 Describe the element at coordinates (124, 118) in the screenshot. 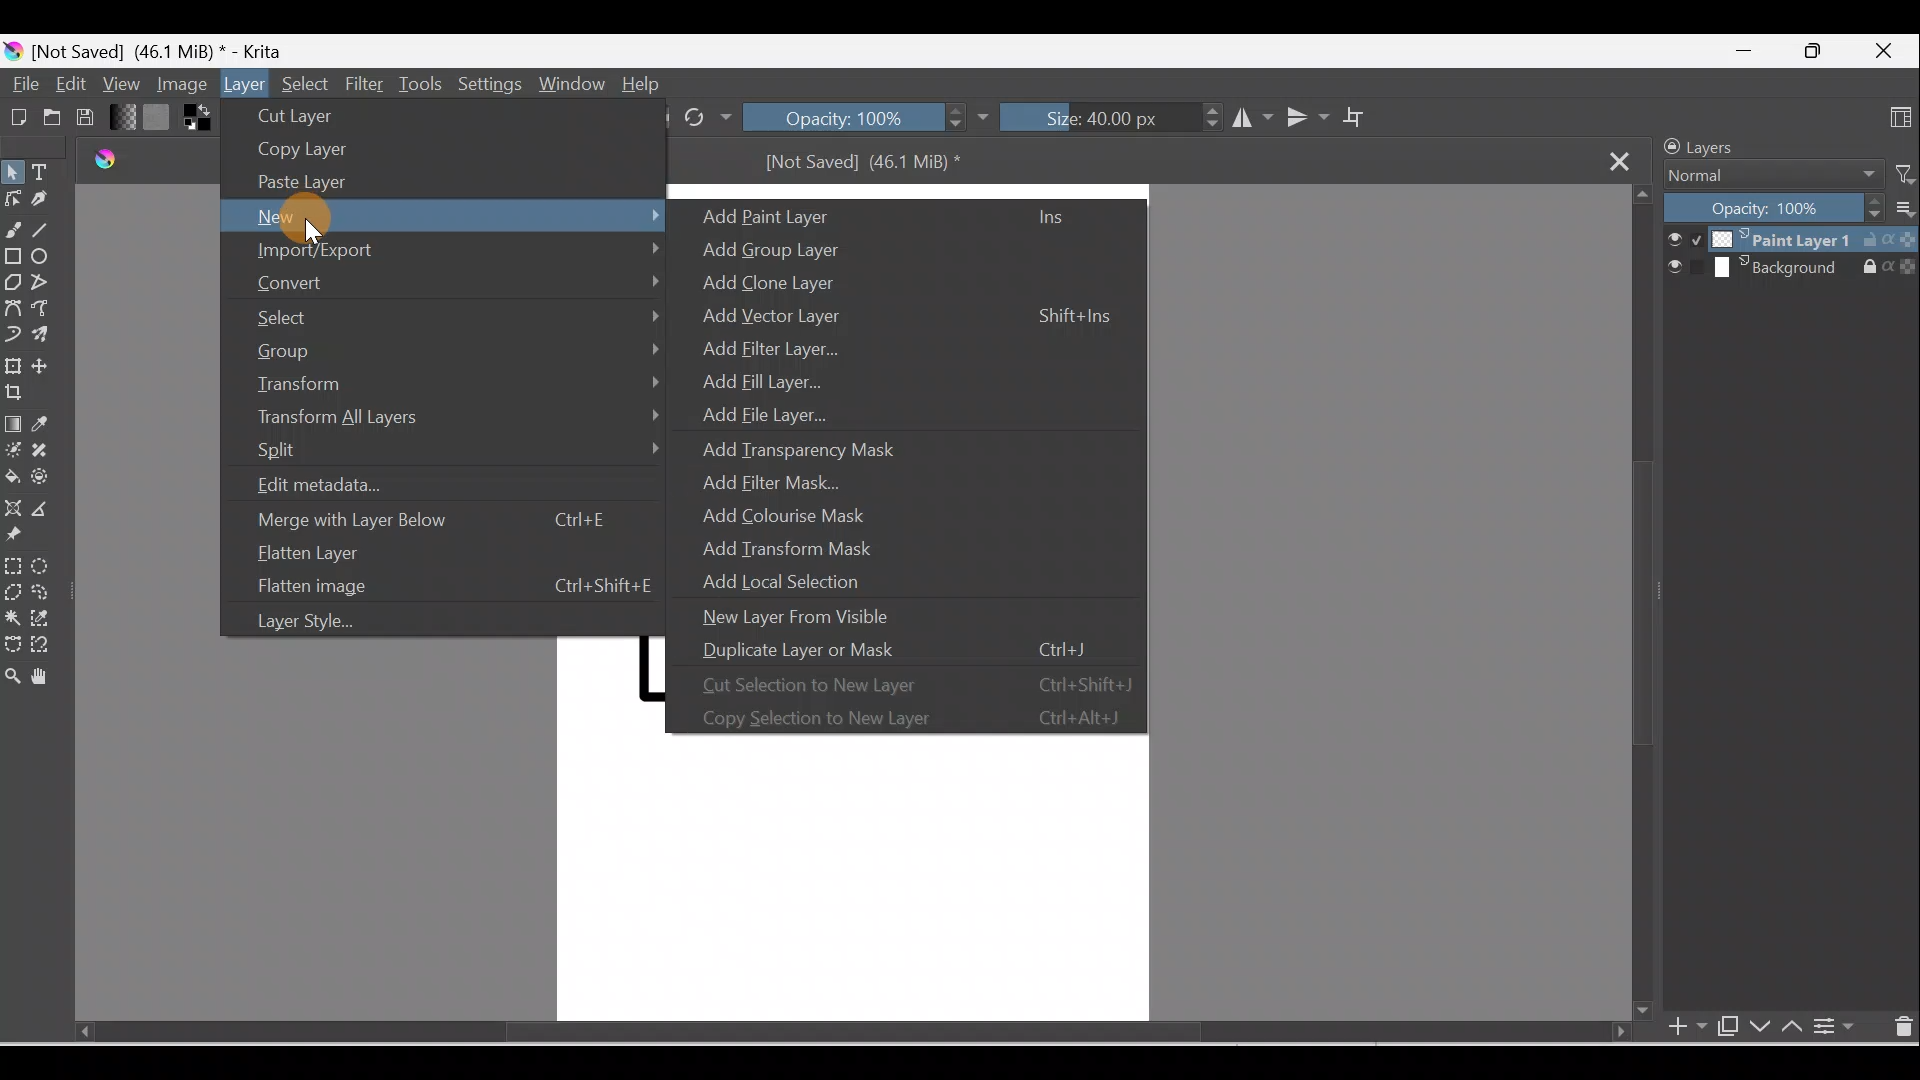

I see `Fill gradients` at that location.